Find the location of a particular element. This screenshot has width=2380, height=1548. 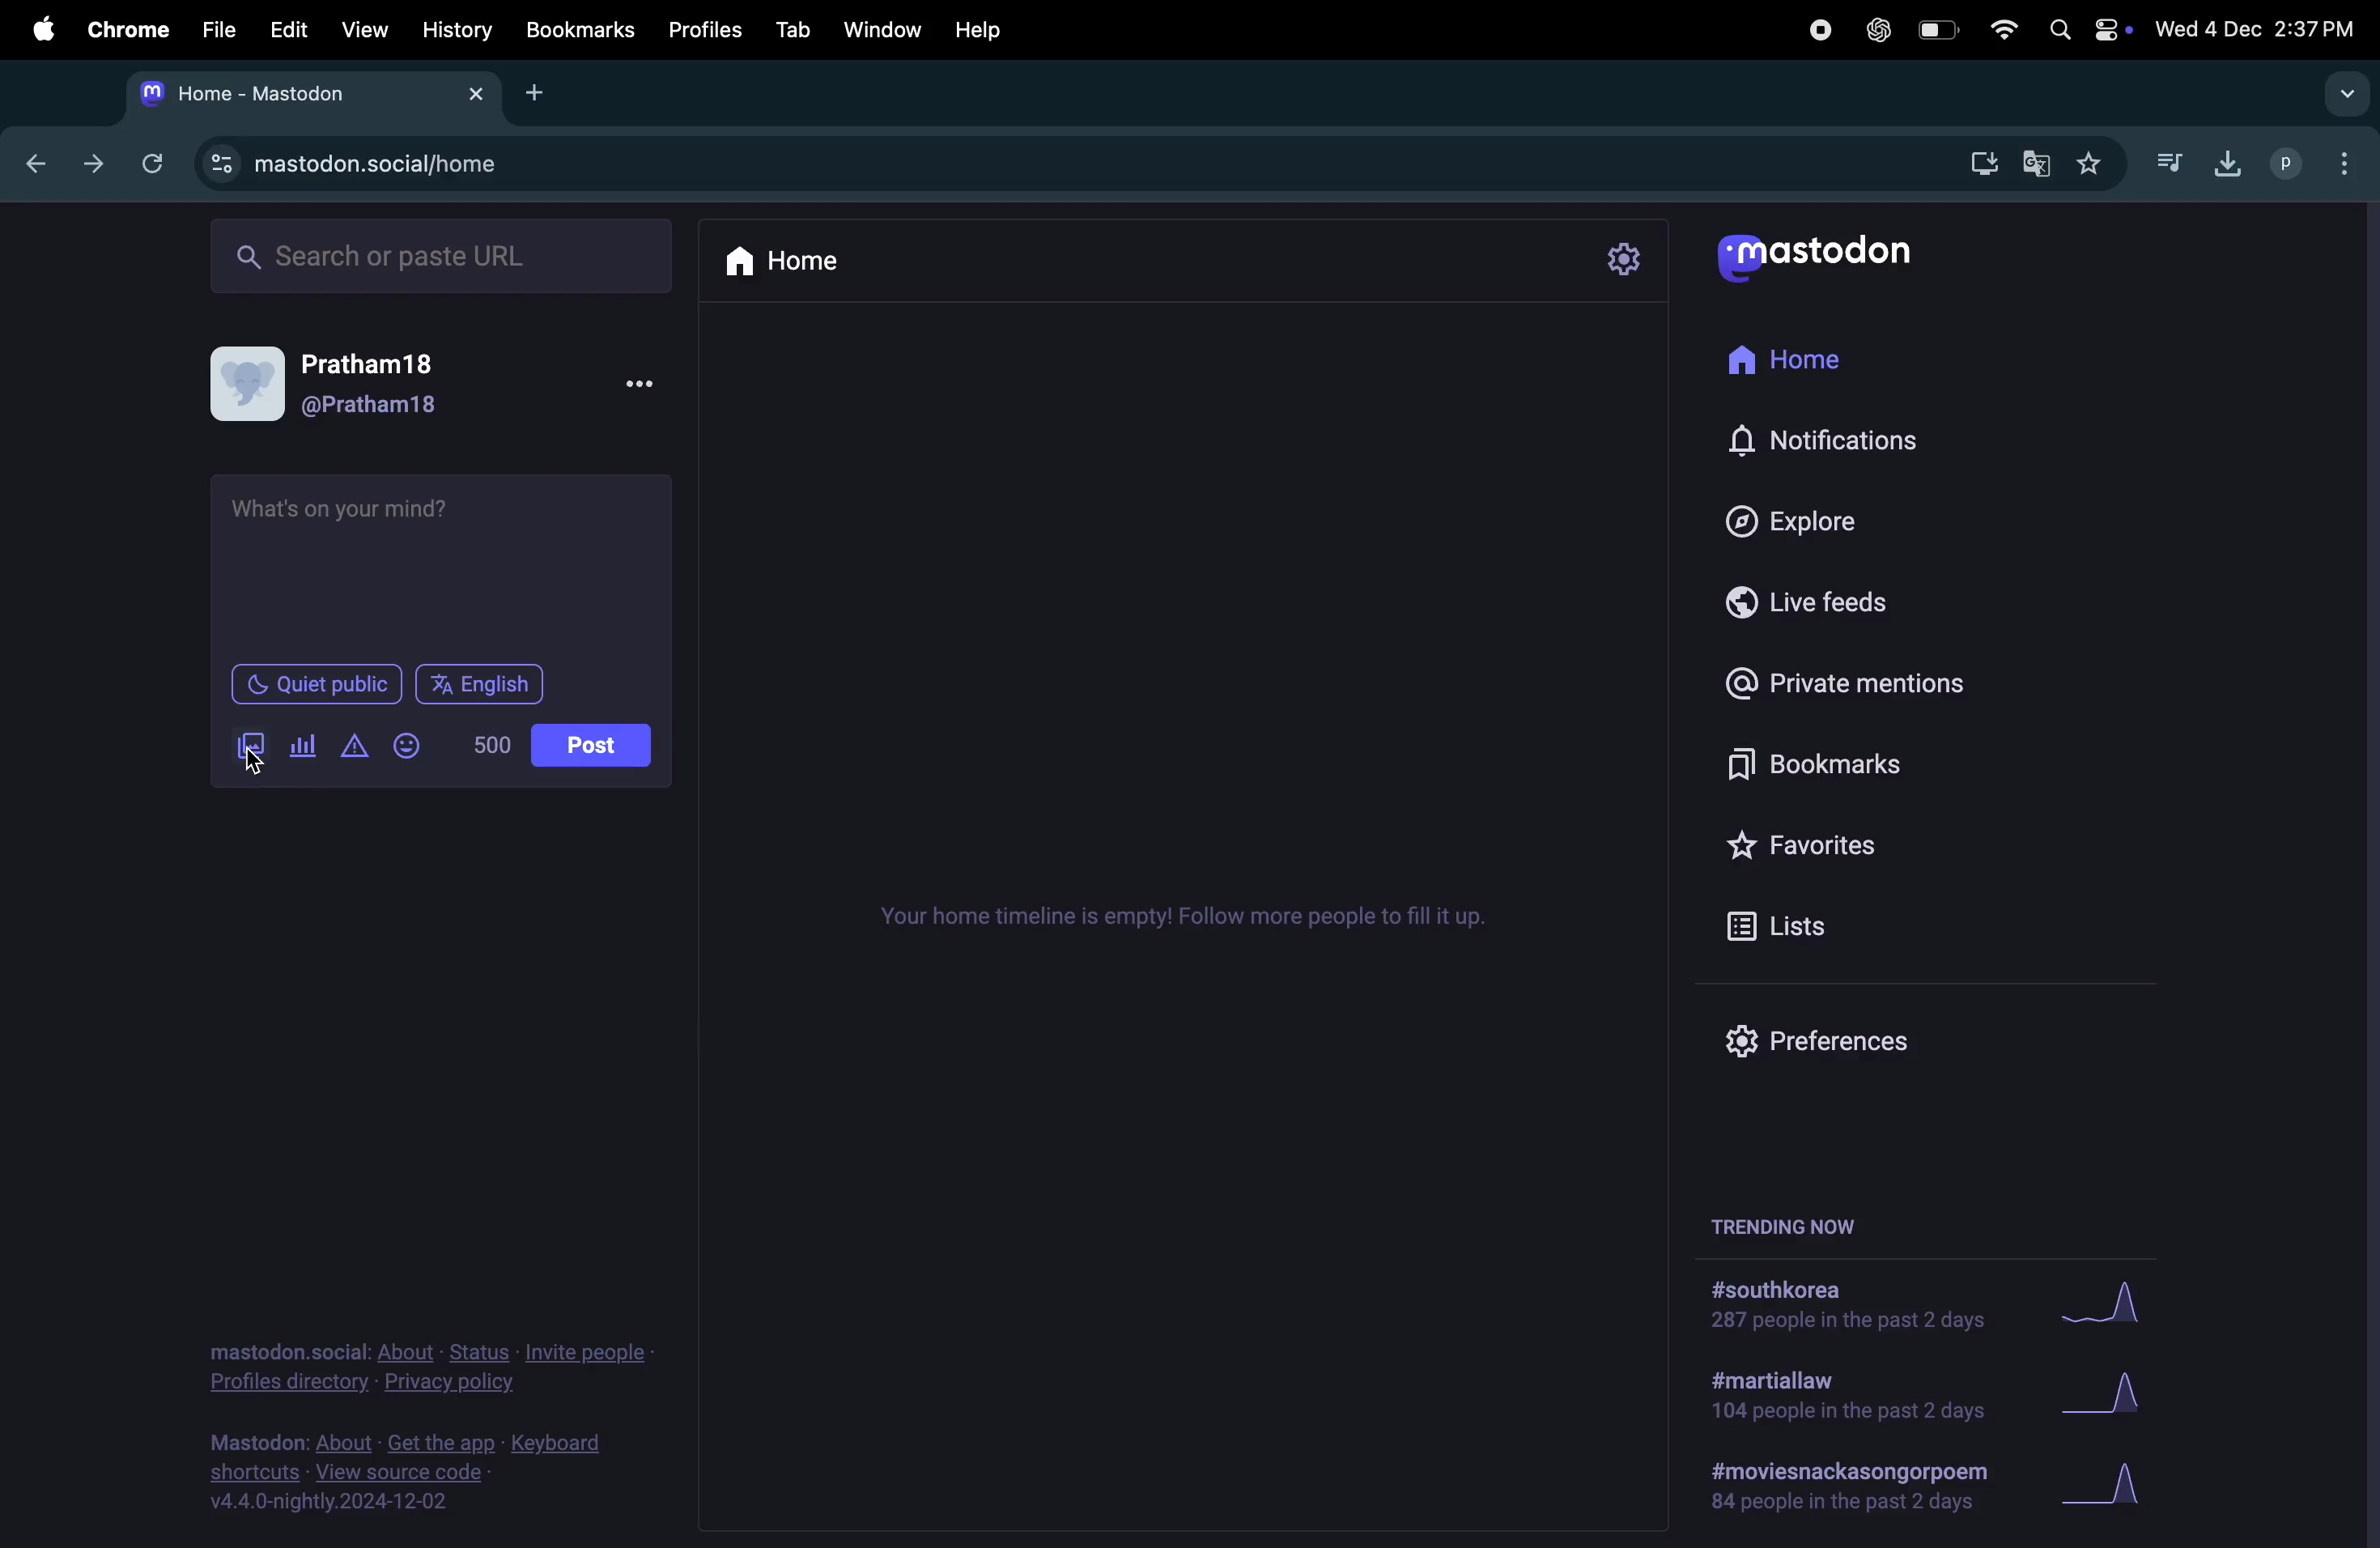

view source code is located at coordinates (417, 1471).